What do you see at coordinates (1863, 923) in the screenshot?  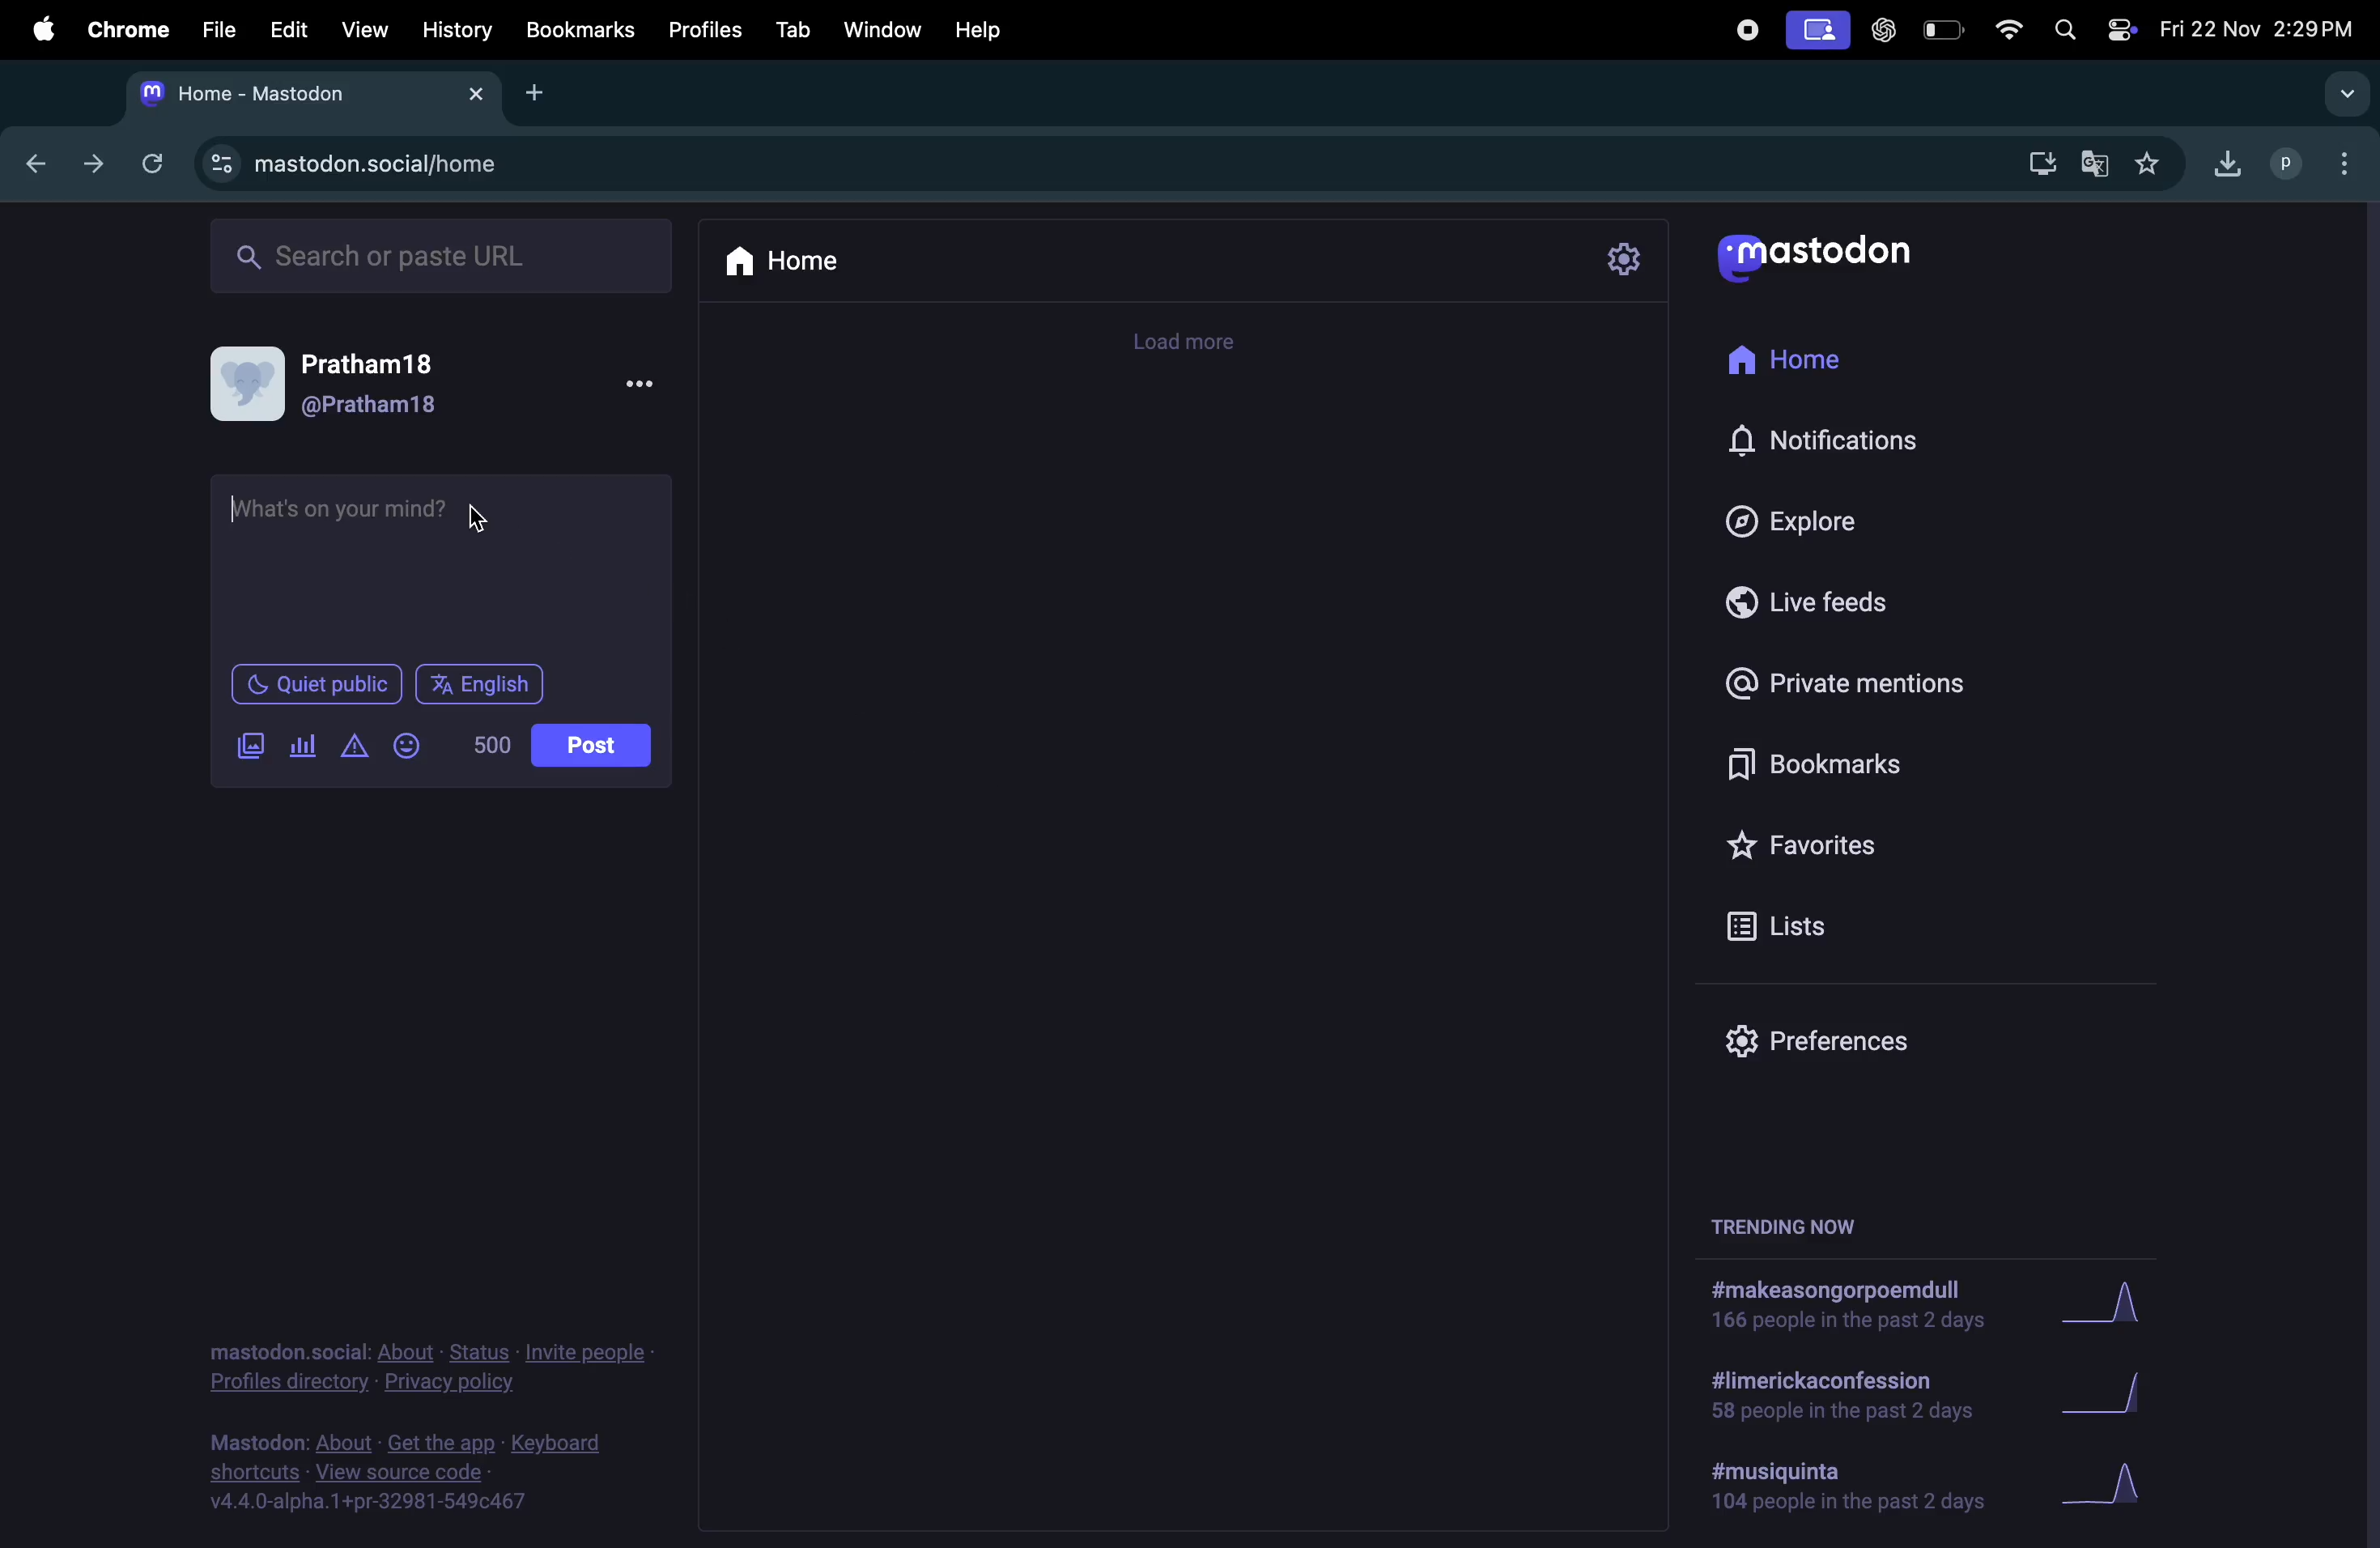 I see `lists` at bounding box center [1863, 923].